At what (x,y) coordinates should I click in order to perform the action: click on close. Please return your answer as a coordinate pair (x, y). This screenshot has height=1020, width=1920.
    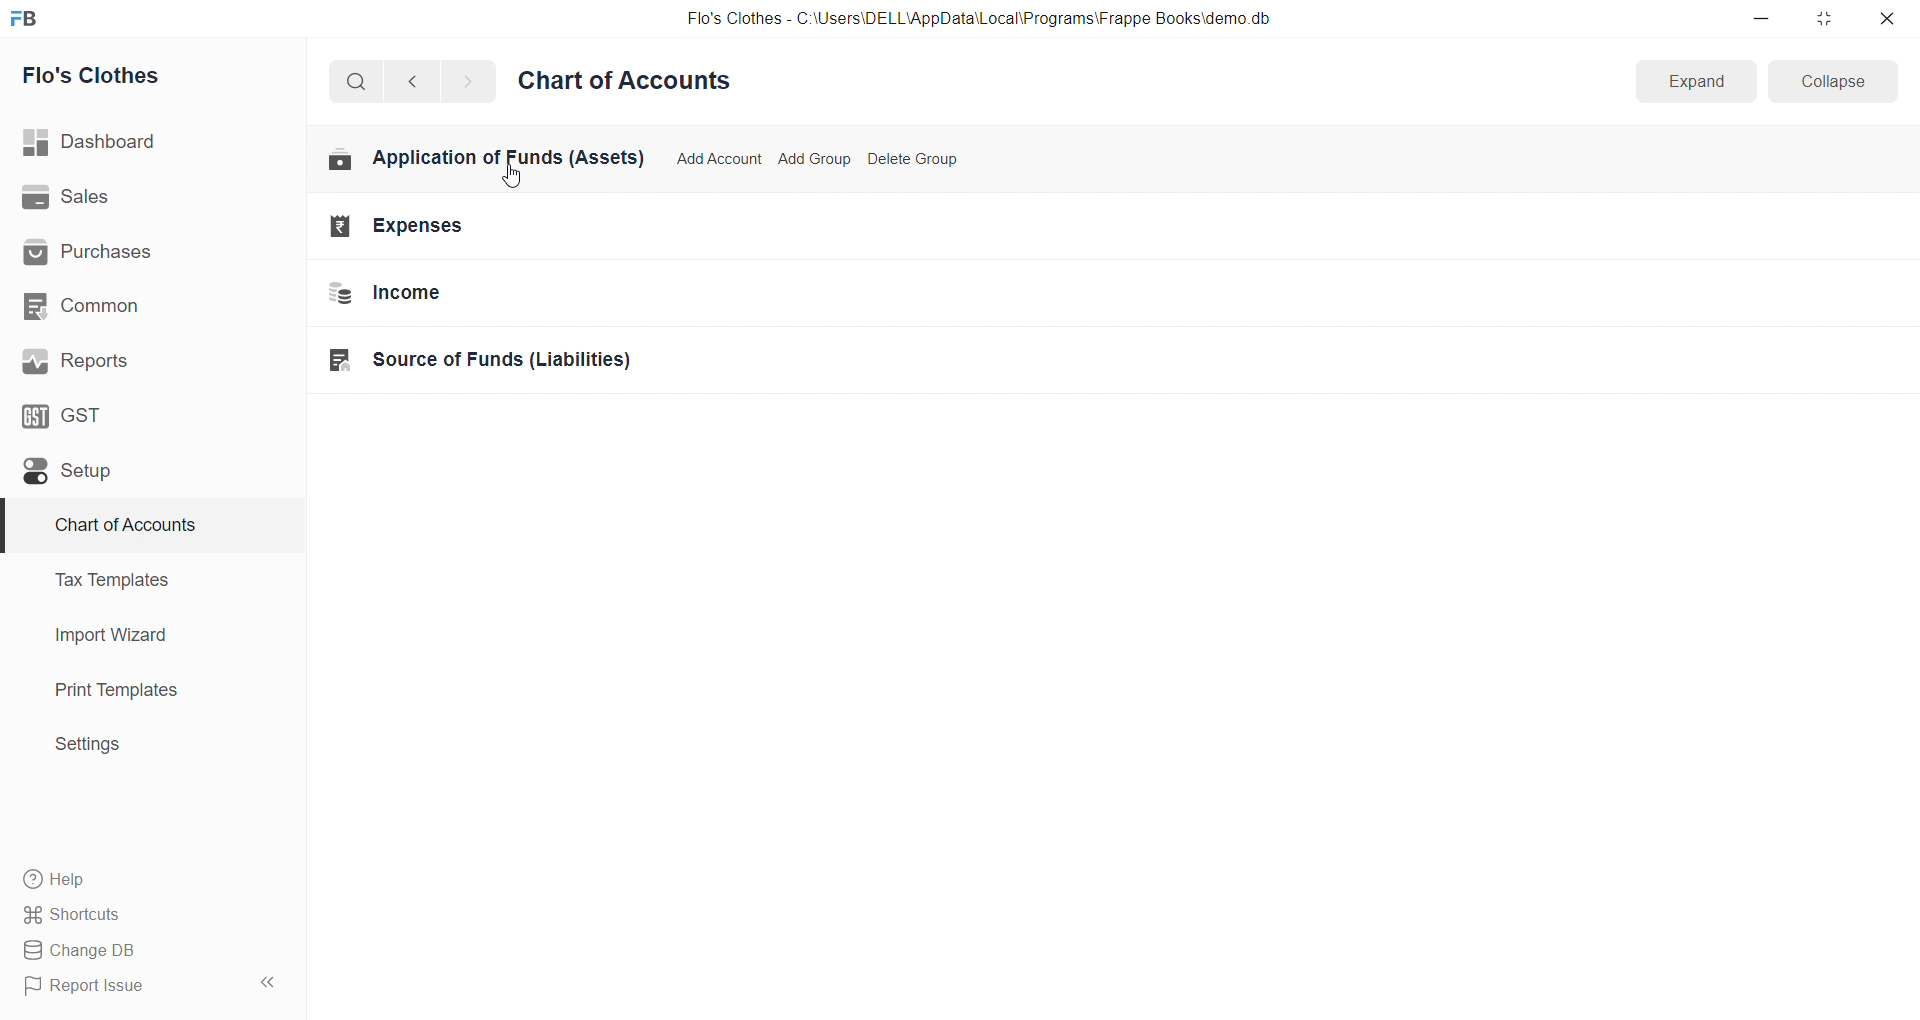
    Looking at the image, I should click on (1886, 18).